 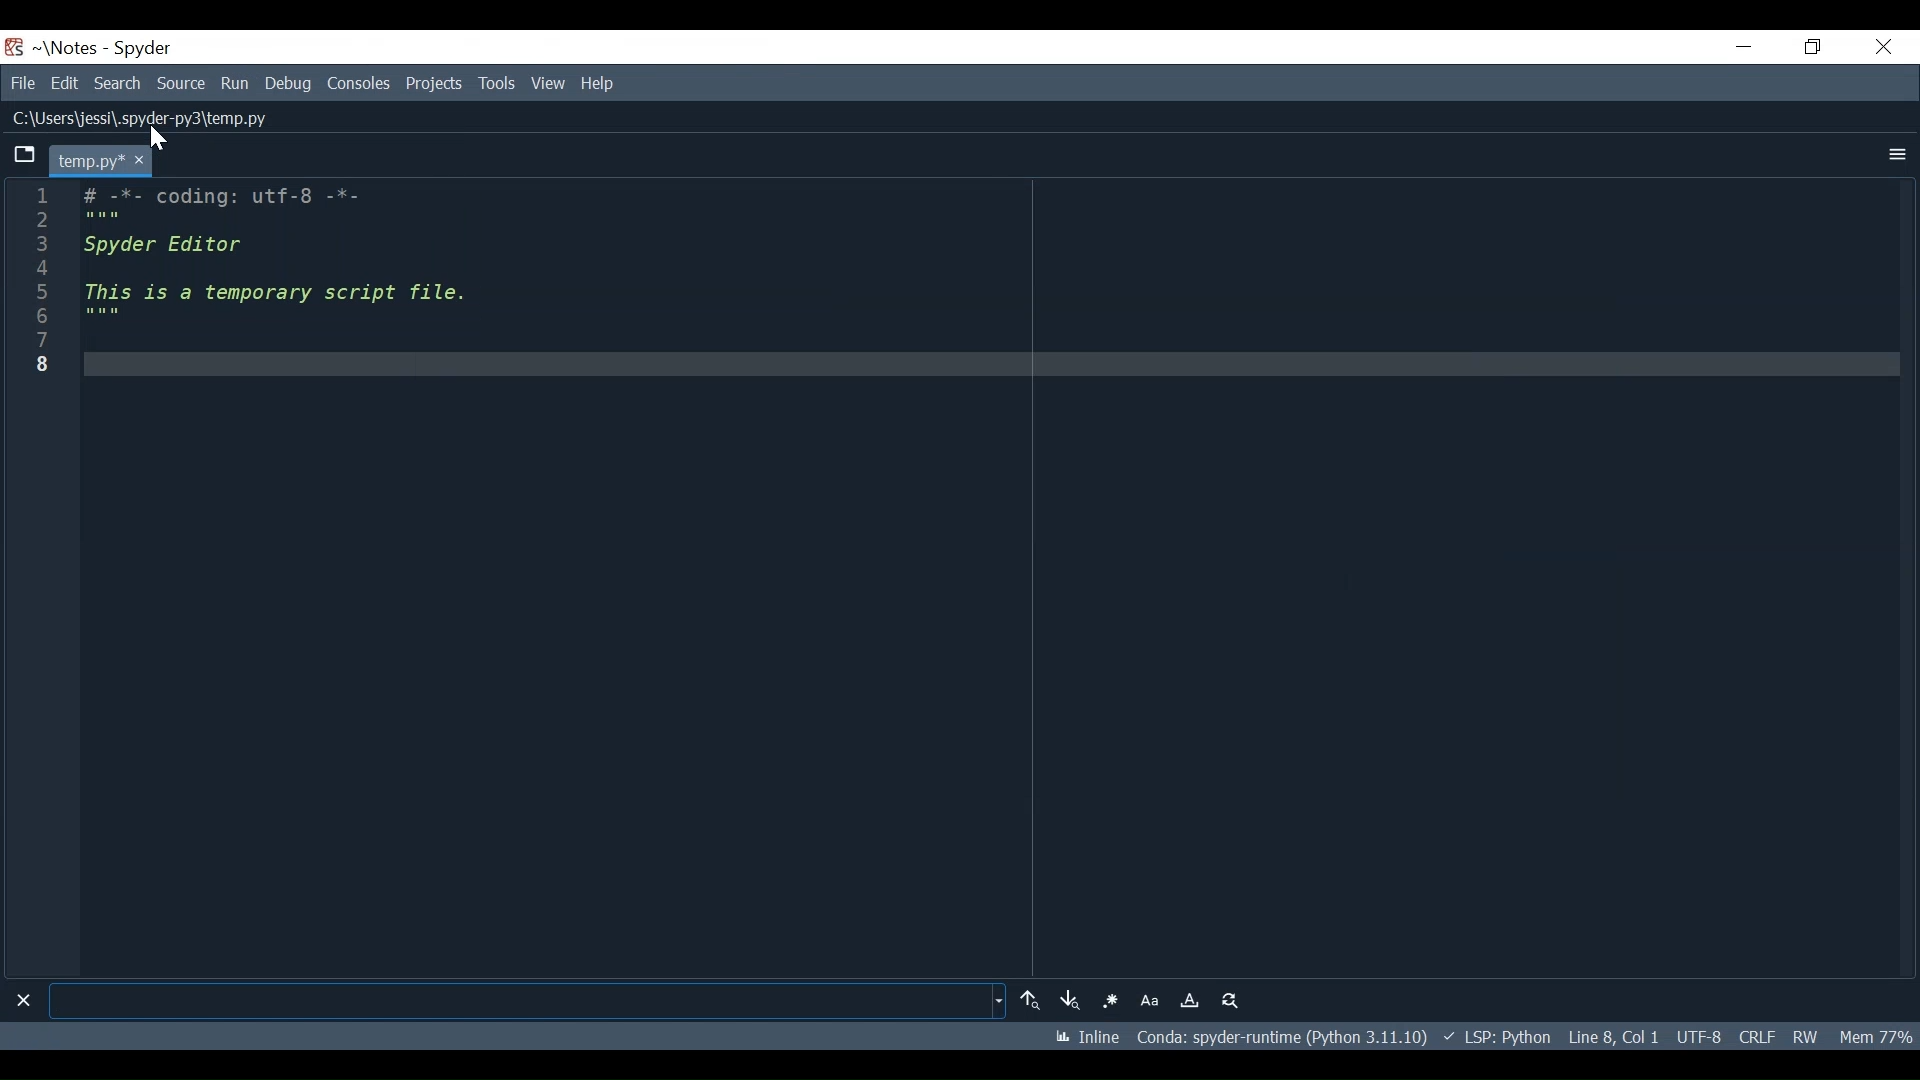 What do you see at coordinates (292, 83) in the screenshot?
I see `Debug` at bounding box center [292, 83].